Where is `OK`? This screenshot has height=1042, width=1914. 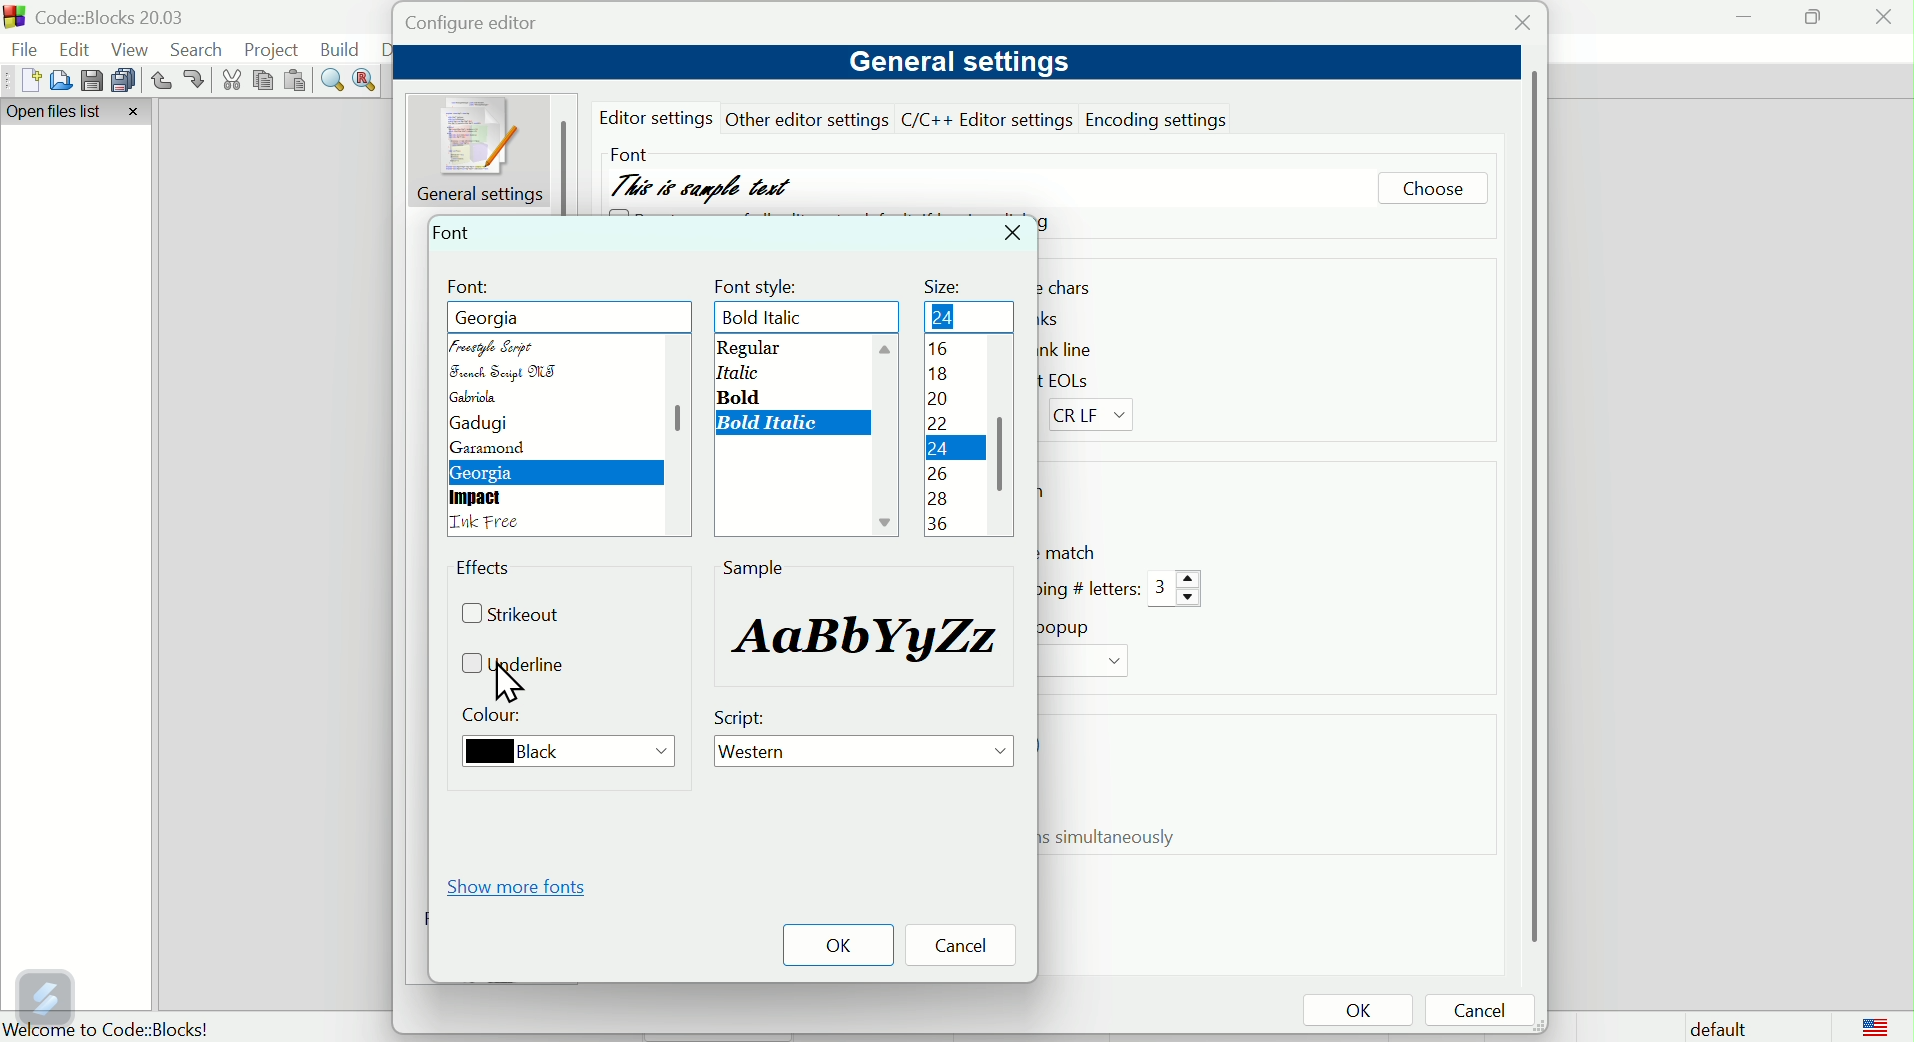 OK is located at coordinates (1357, 1012).